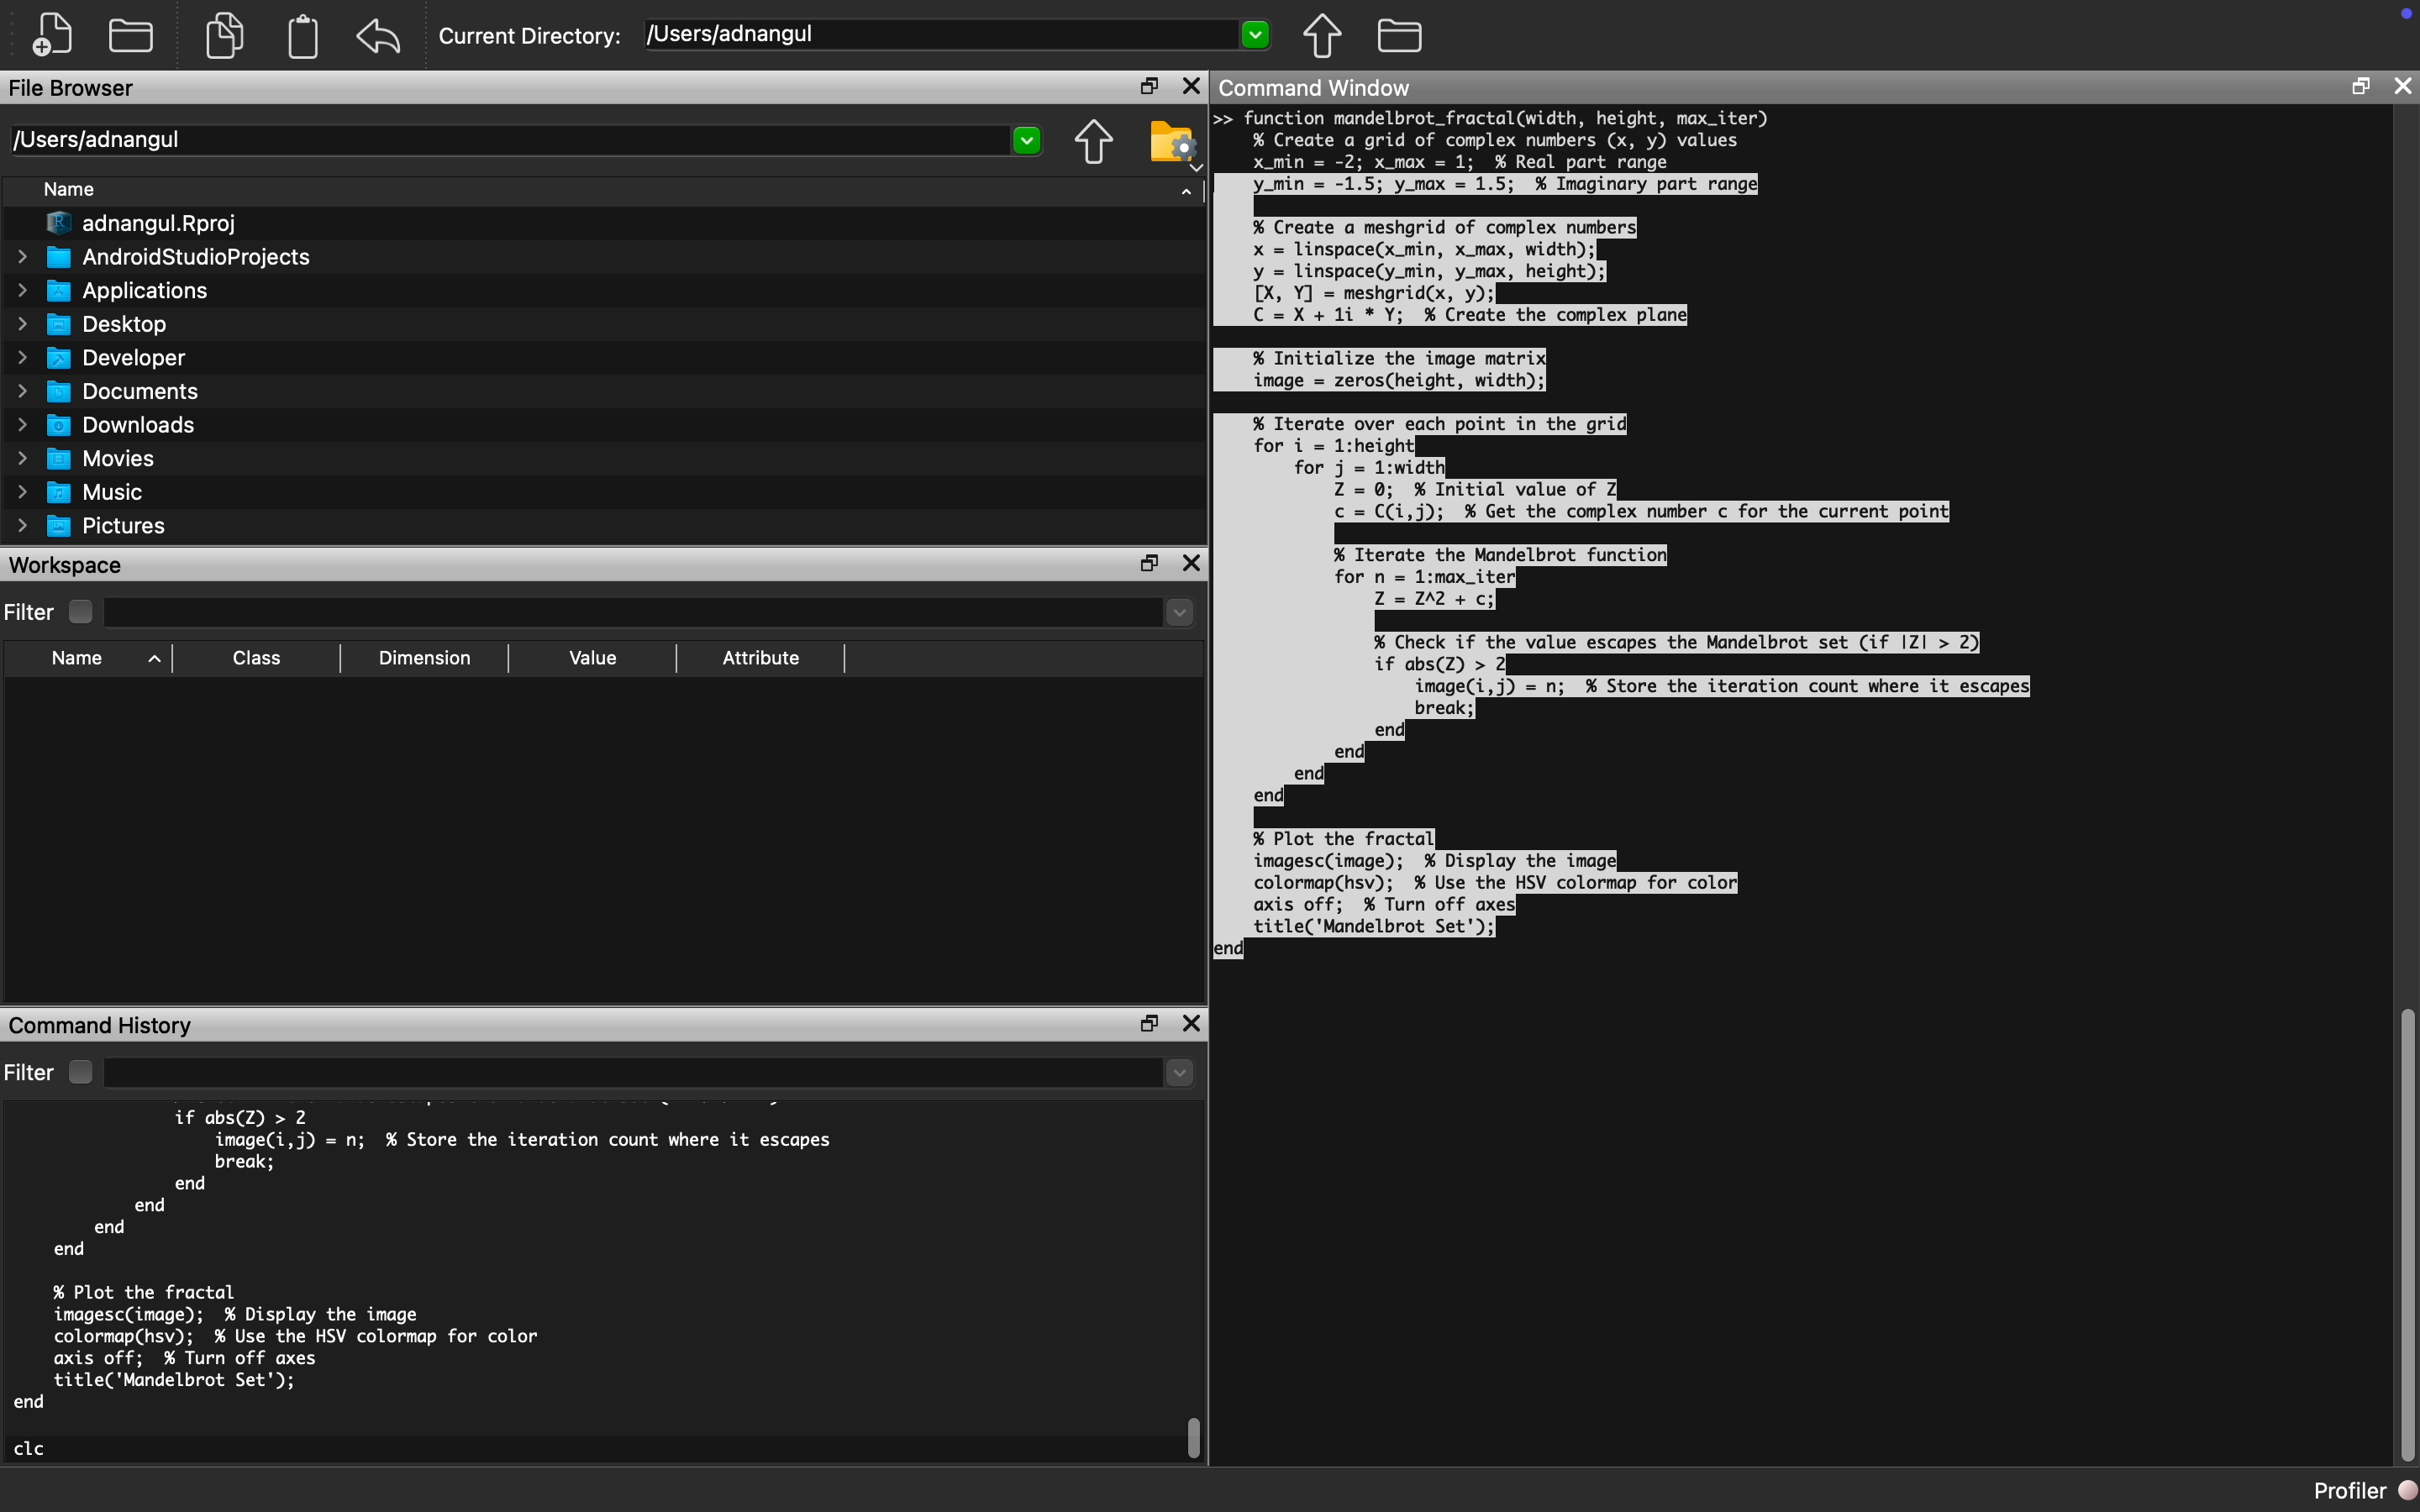 The width and height of the screenshot is (2420, 1512). Describe the element at coordinates (71, 91) in the screenshot. I see `File Browser` at that location.